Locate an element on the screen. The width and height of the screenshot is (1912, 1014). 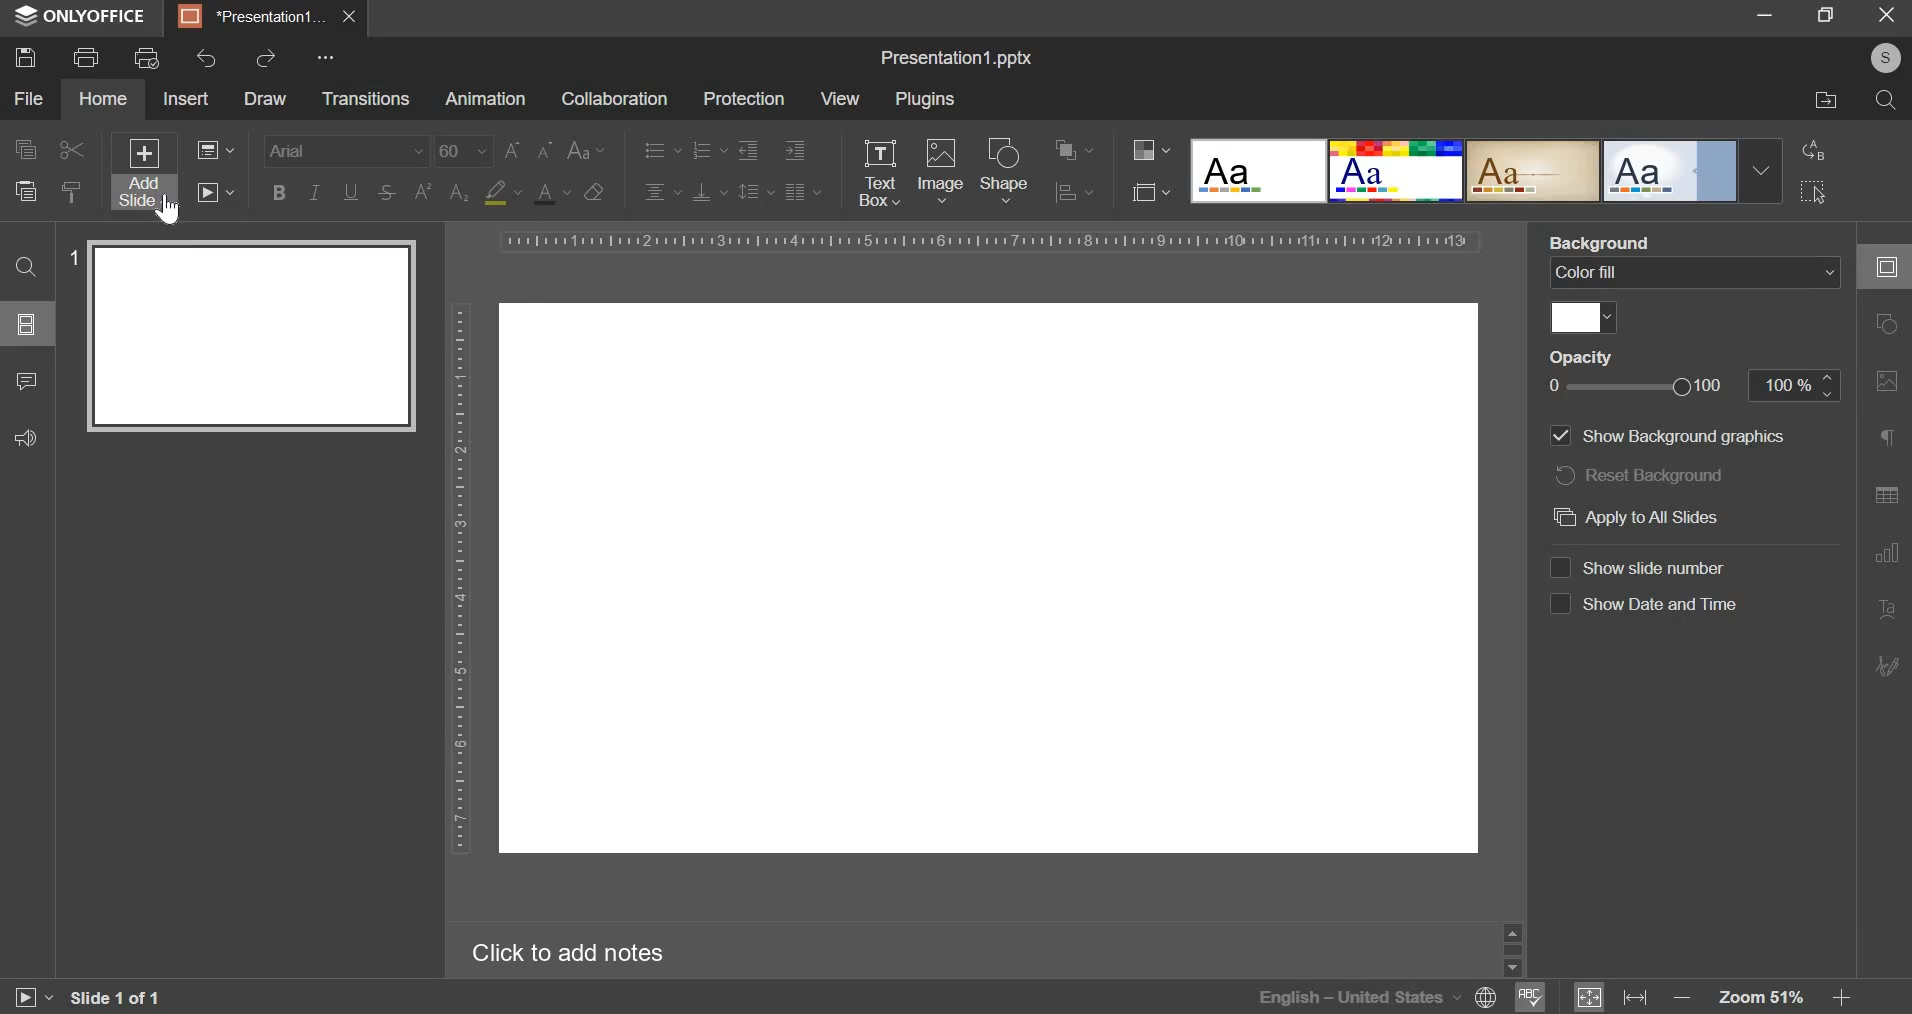
vertical scale is located at coordinates (460, 576).